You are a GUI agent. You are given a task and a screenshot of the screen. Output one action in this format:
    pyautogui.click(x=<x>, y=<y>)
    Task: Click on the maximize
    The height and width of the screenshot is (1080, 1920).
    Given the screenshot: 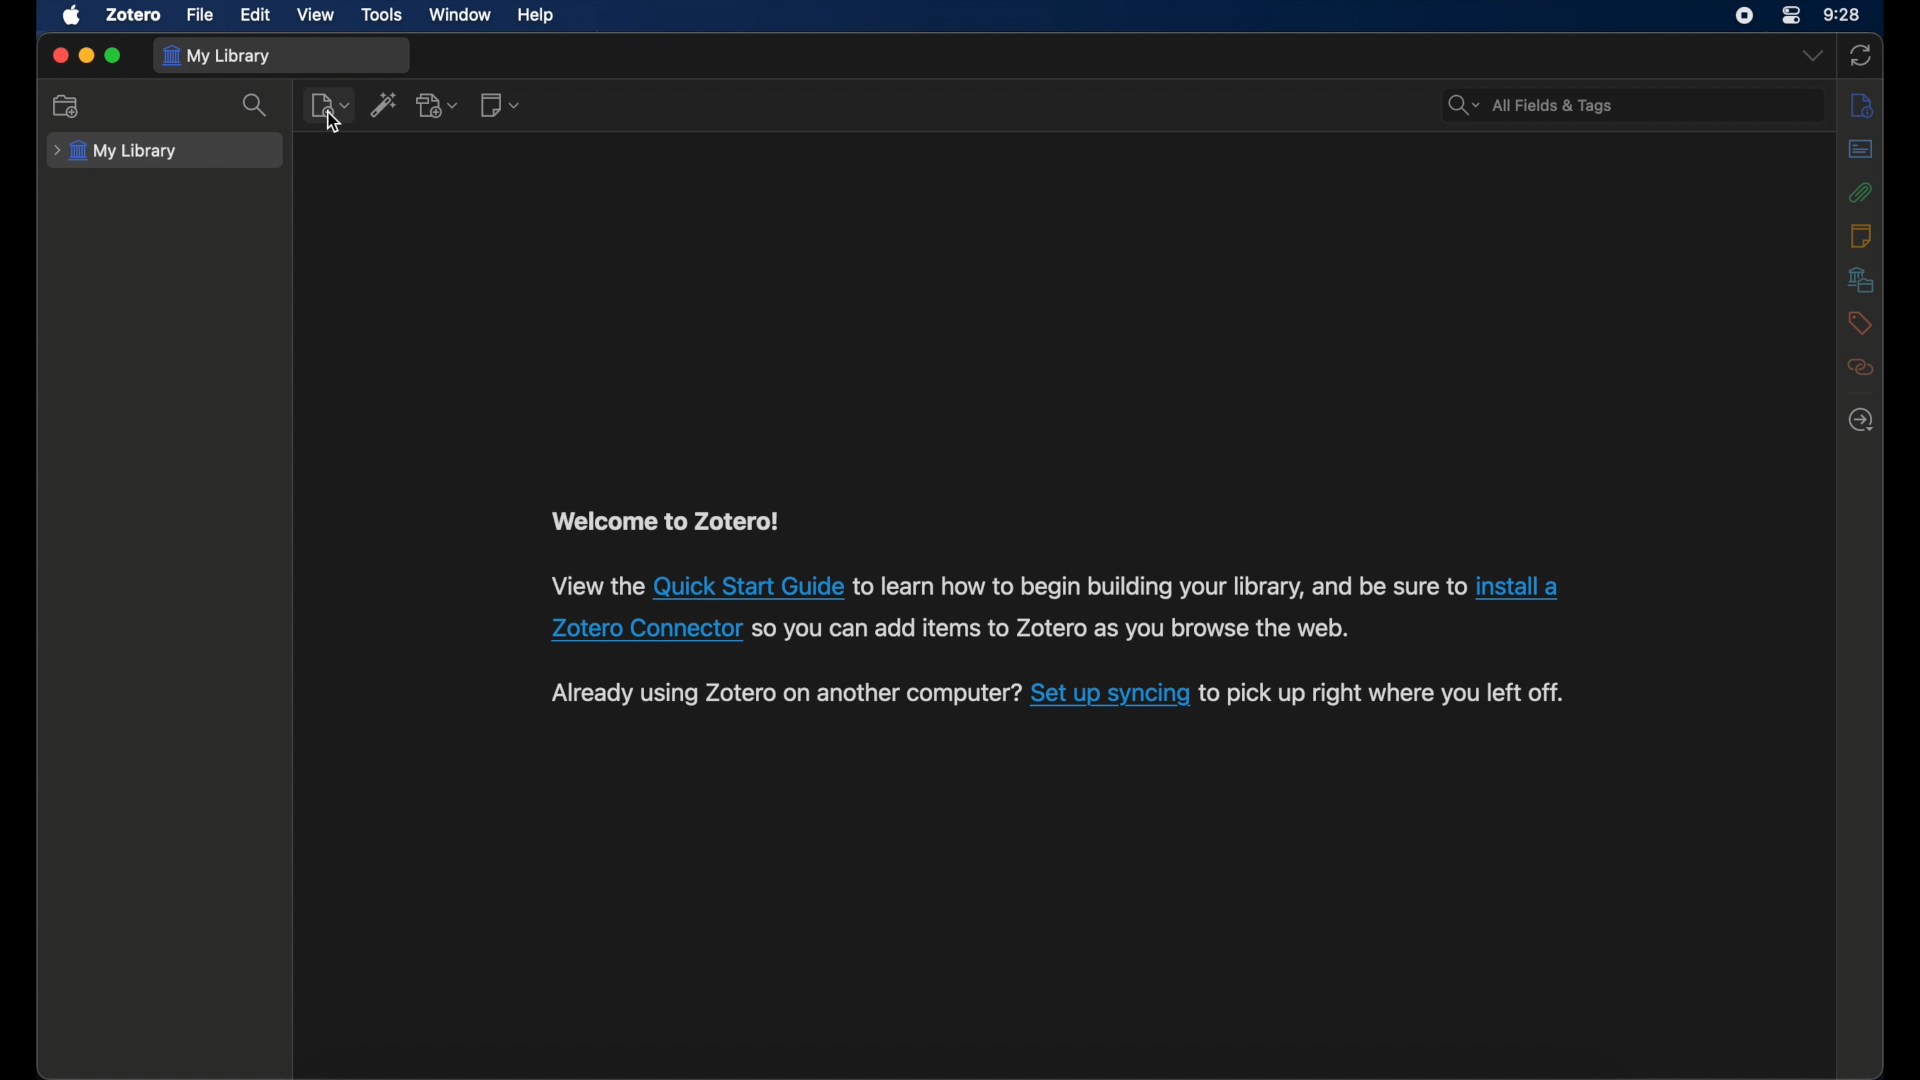 What is the action you would take?
    pyautogui.click(x=114, y=55)
    